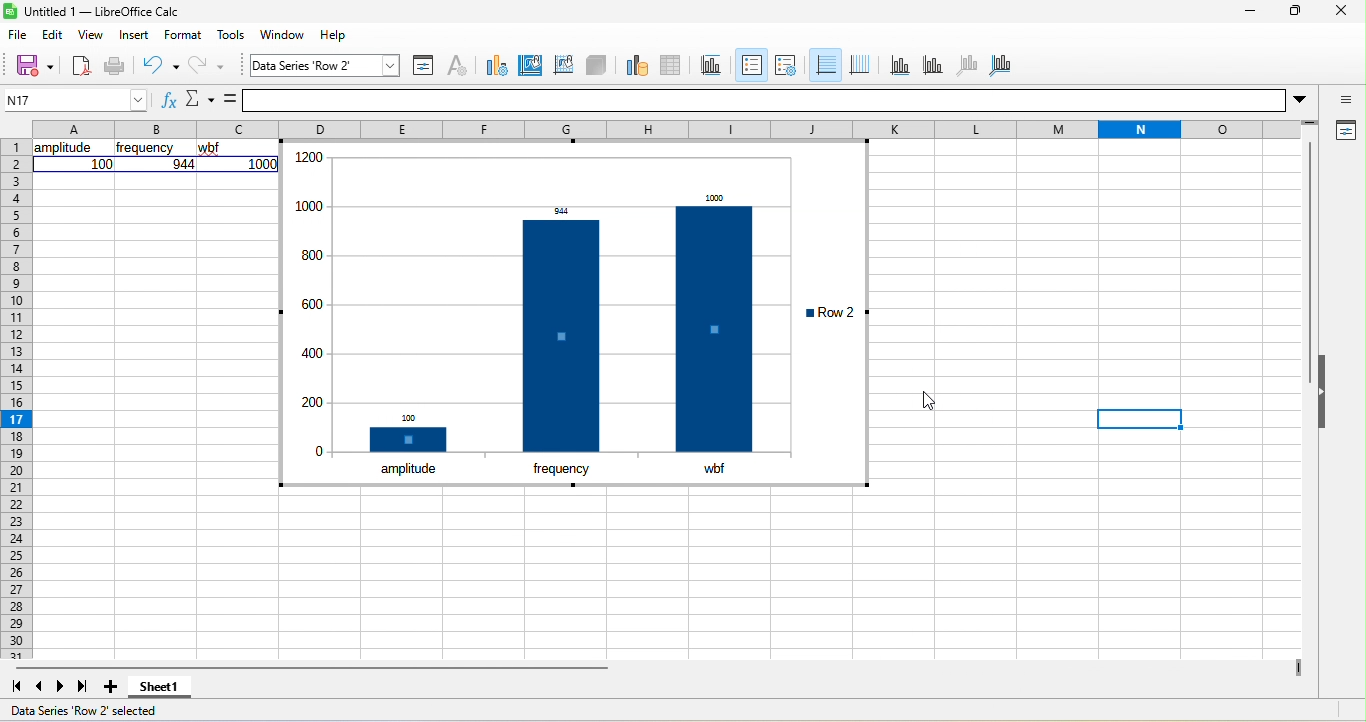  What do you see at coordinates (41, 687) in the screenshot?
I see `previous sheet` at bounding box center [41, 687].